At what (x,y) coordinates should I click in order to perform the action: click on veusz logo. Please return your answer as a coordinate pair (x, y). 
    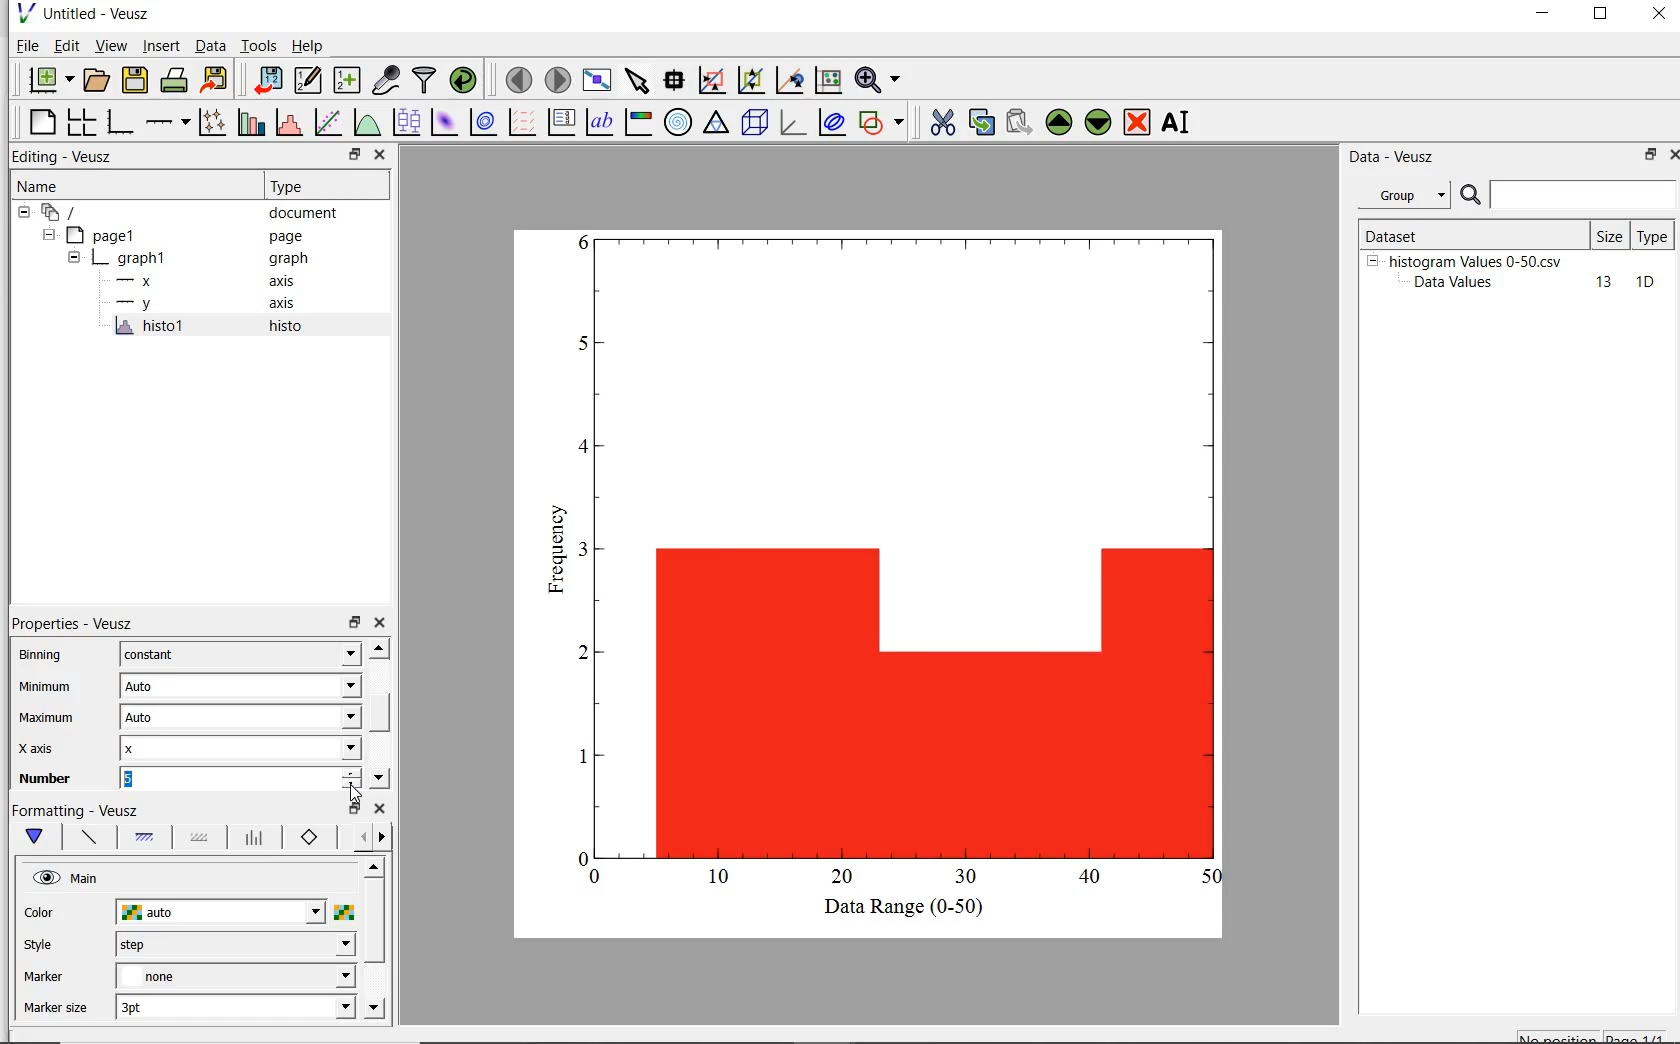
    Looking at the image, I should click on (24, 13).